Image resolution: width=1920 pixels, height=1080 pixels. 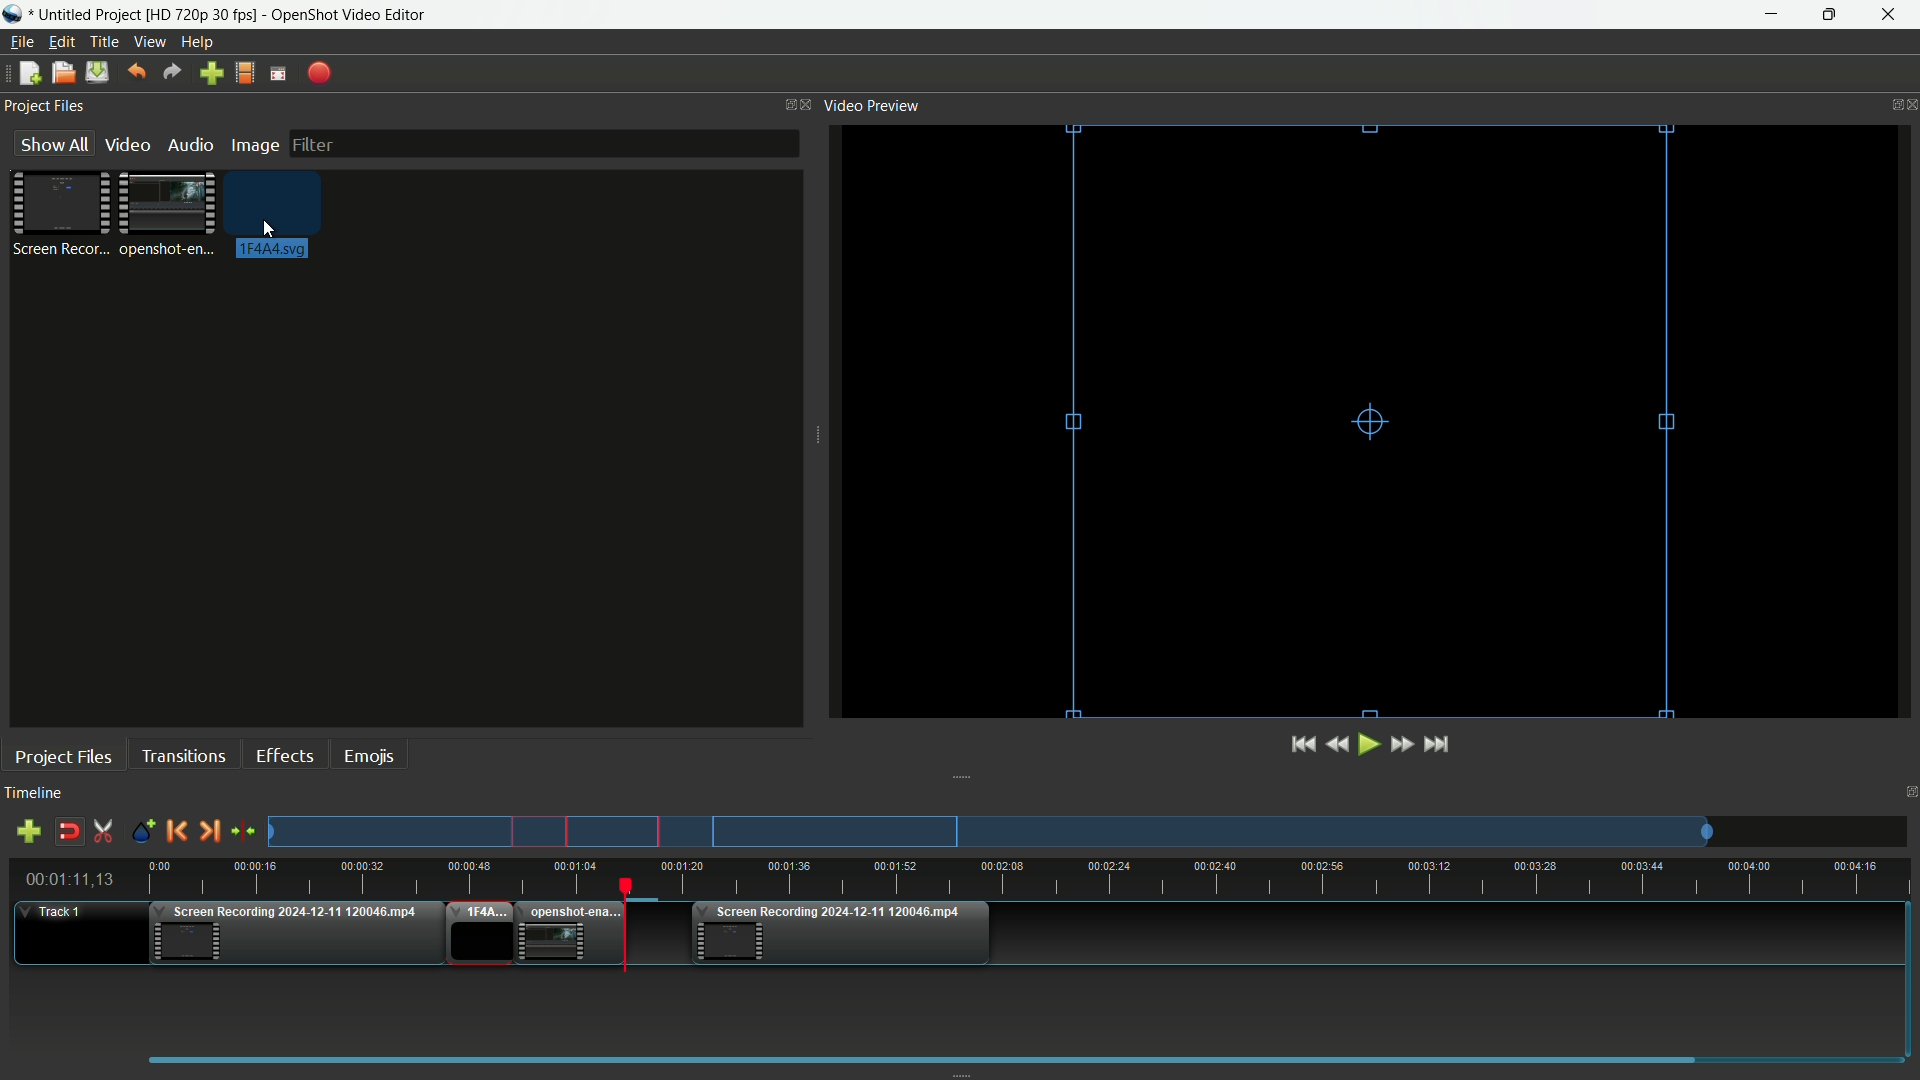 What do you see at coordinates (75, 880) in the screenshot?
I see `Current time` at bounding box center [75, 880].